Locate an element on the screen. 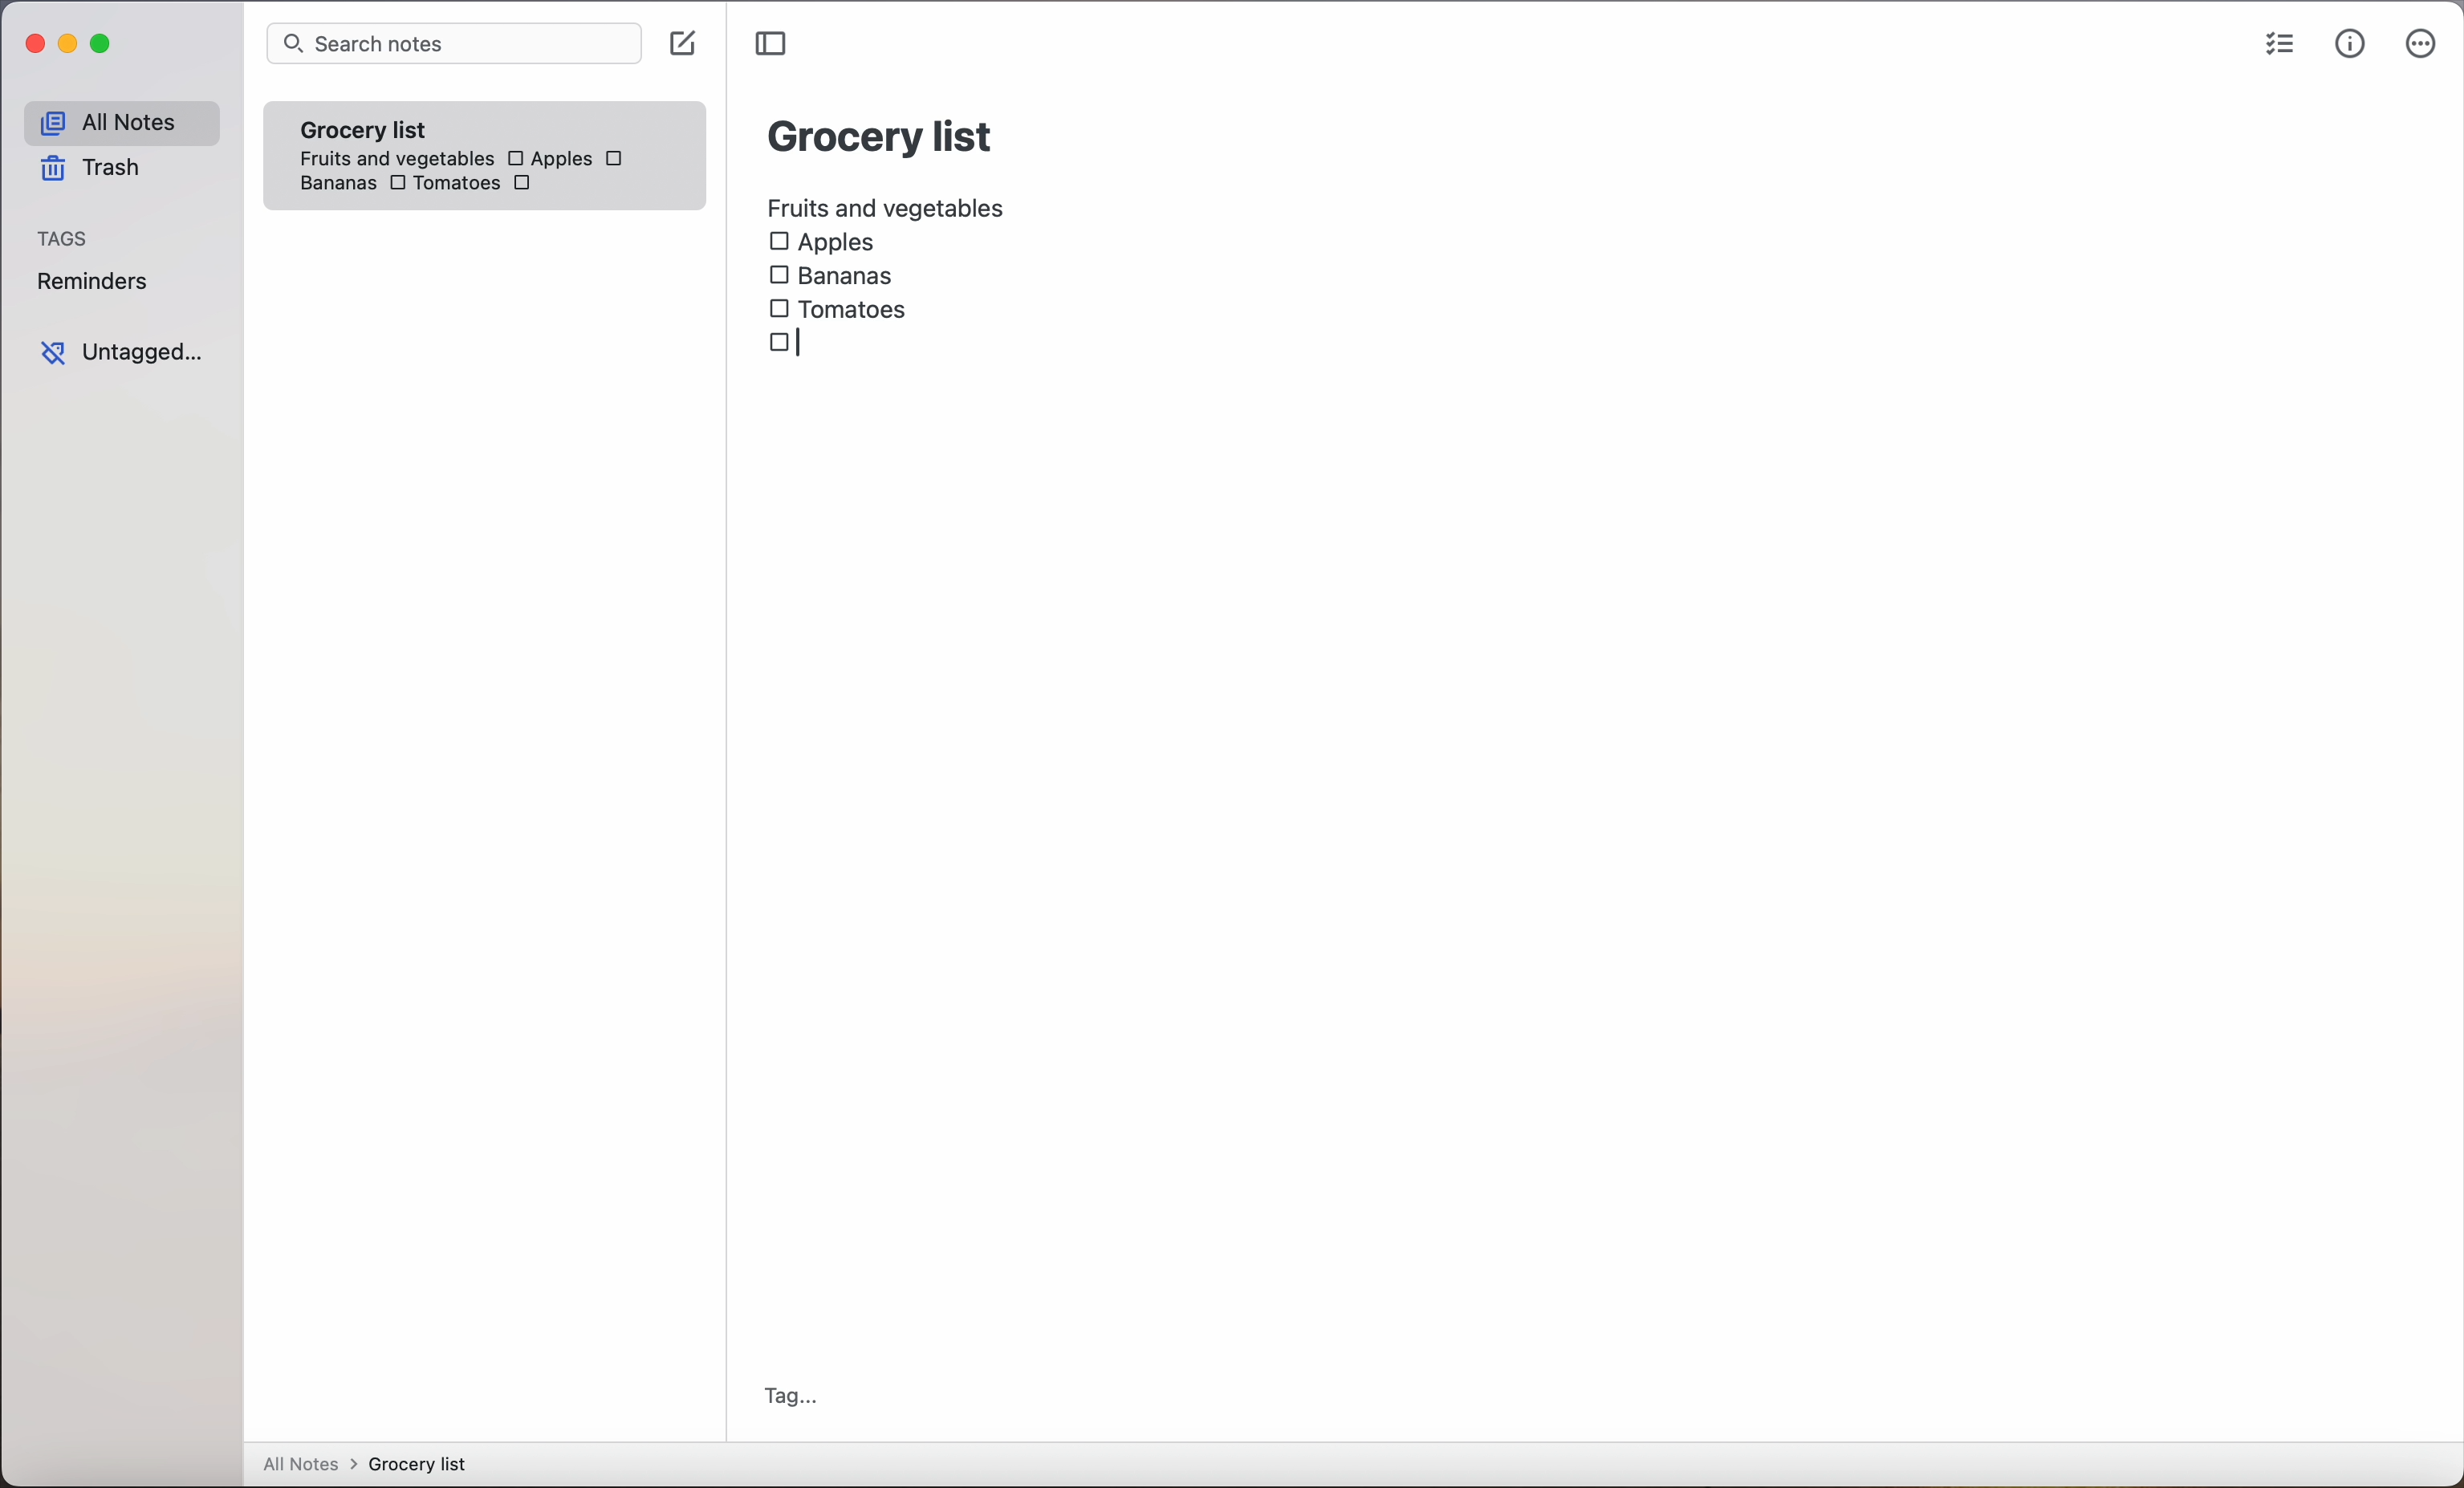 The image size is (2464, 1488). more options is located at coordinates (2421, 48).